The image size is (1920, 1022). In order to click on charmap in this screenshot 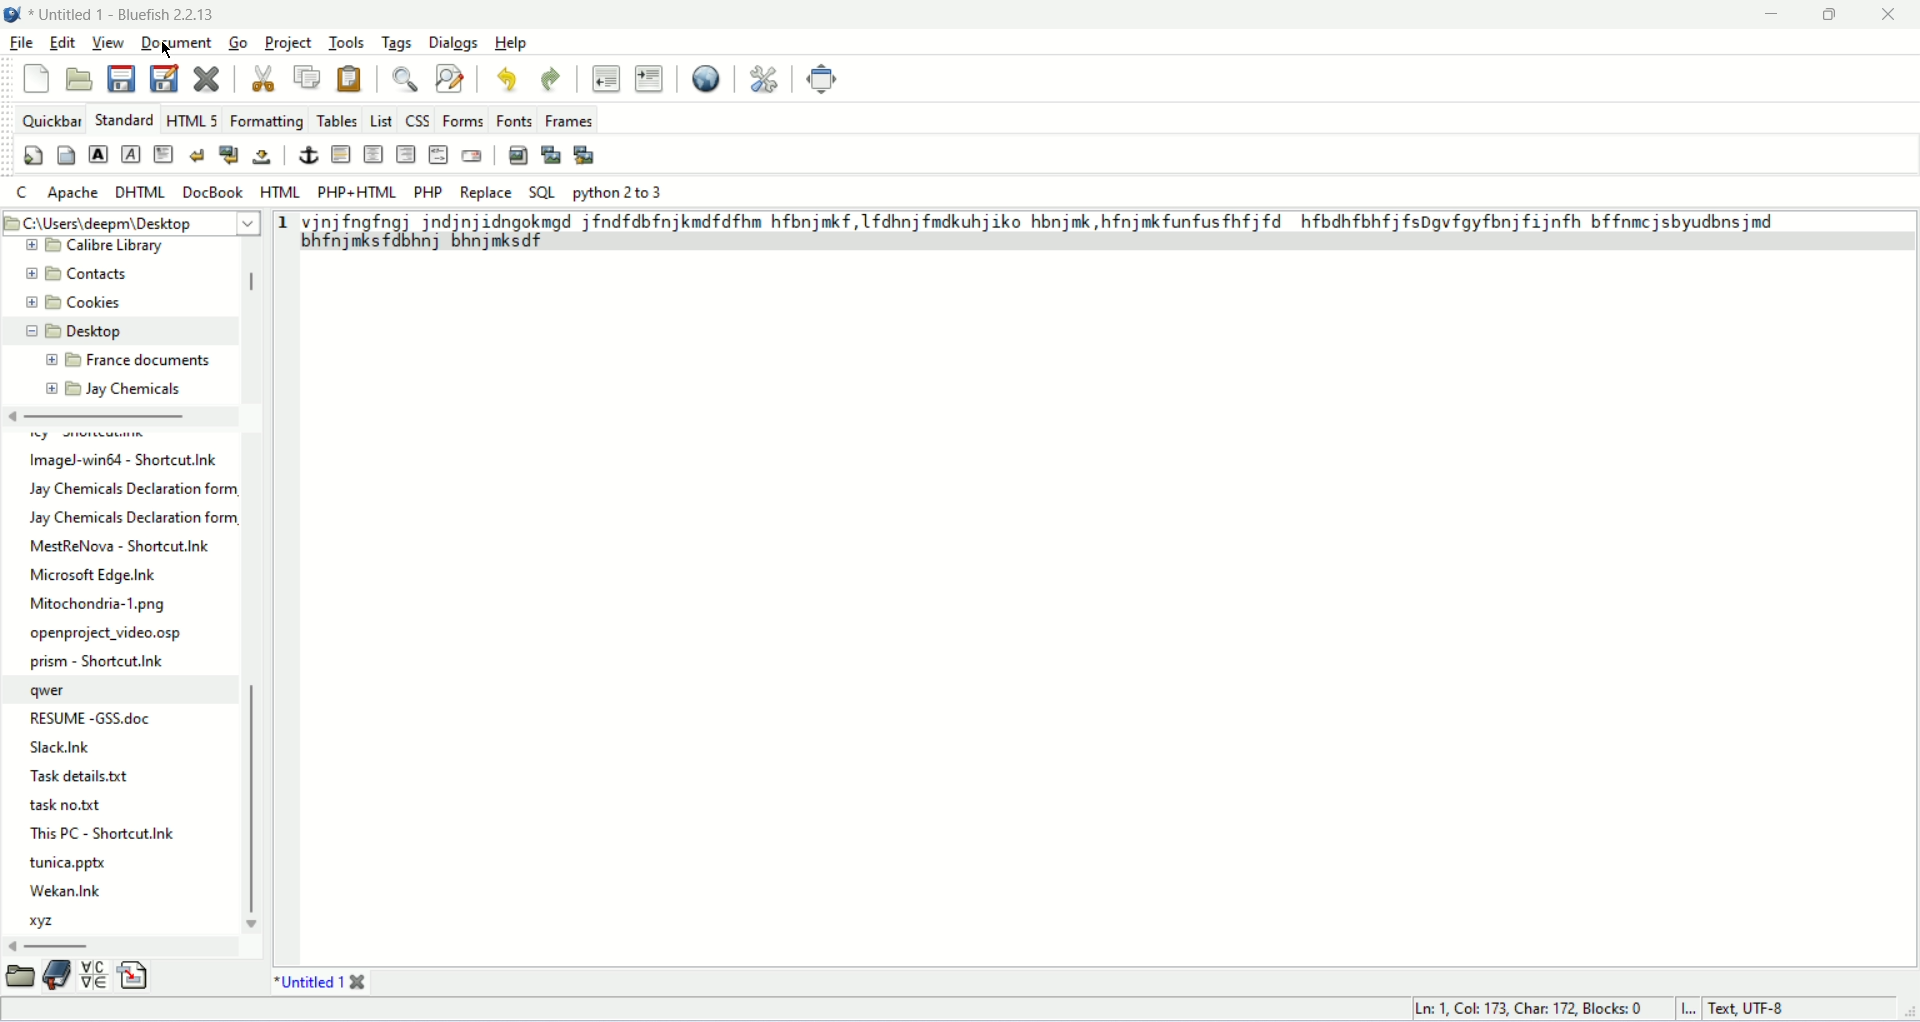, I will do `click(91, 977)`.